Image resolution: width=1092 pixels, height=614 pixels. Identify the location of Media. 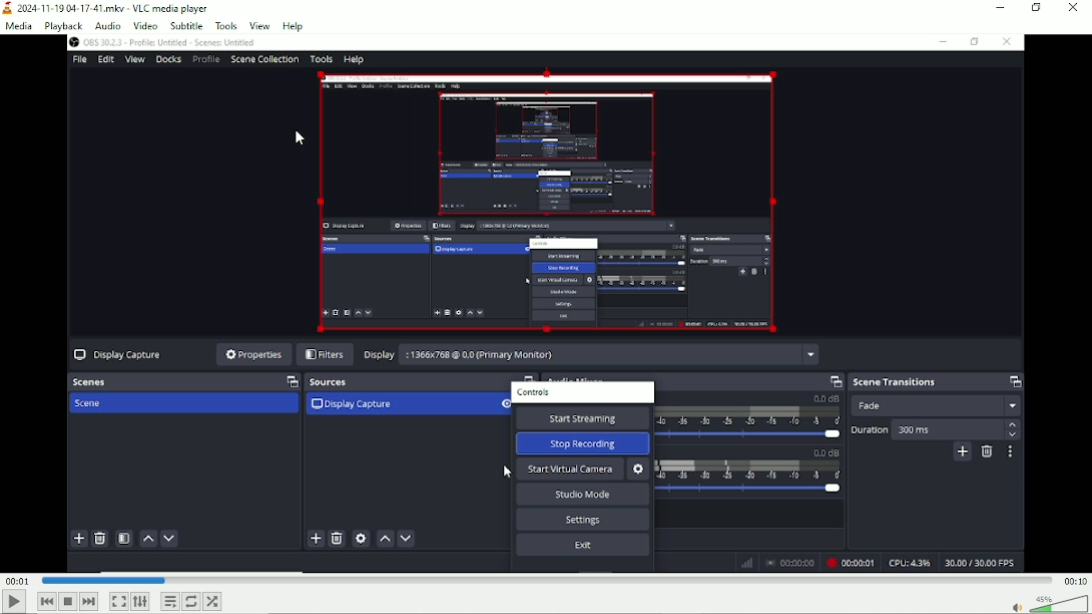
(18, 28).